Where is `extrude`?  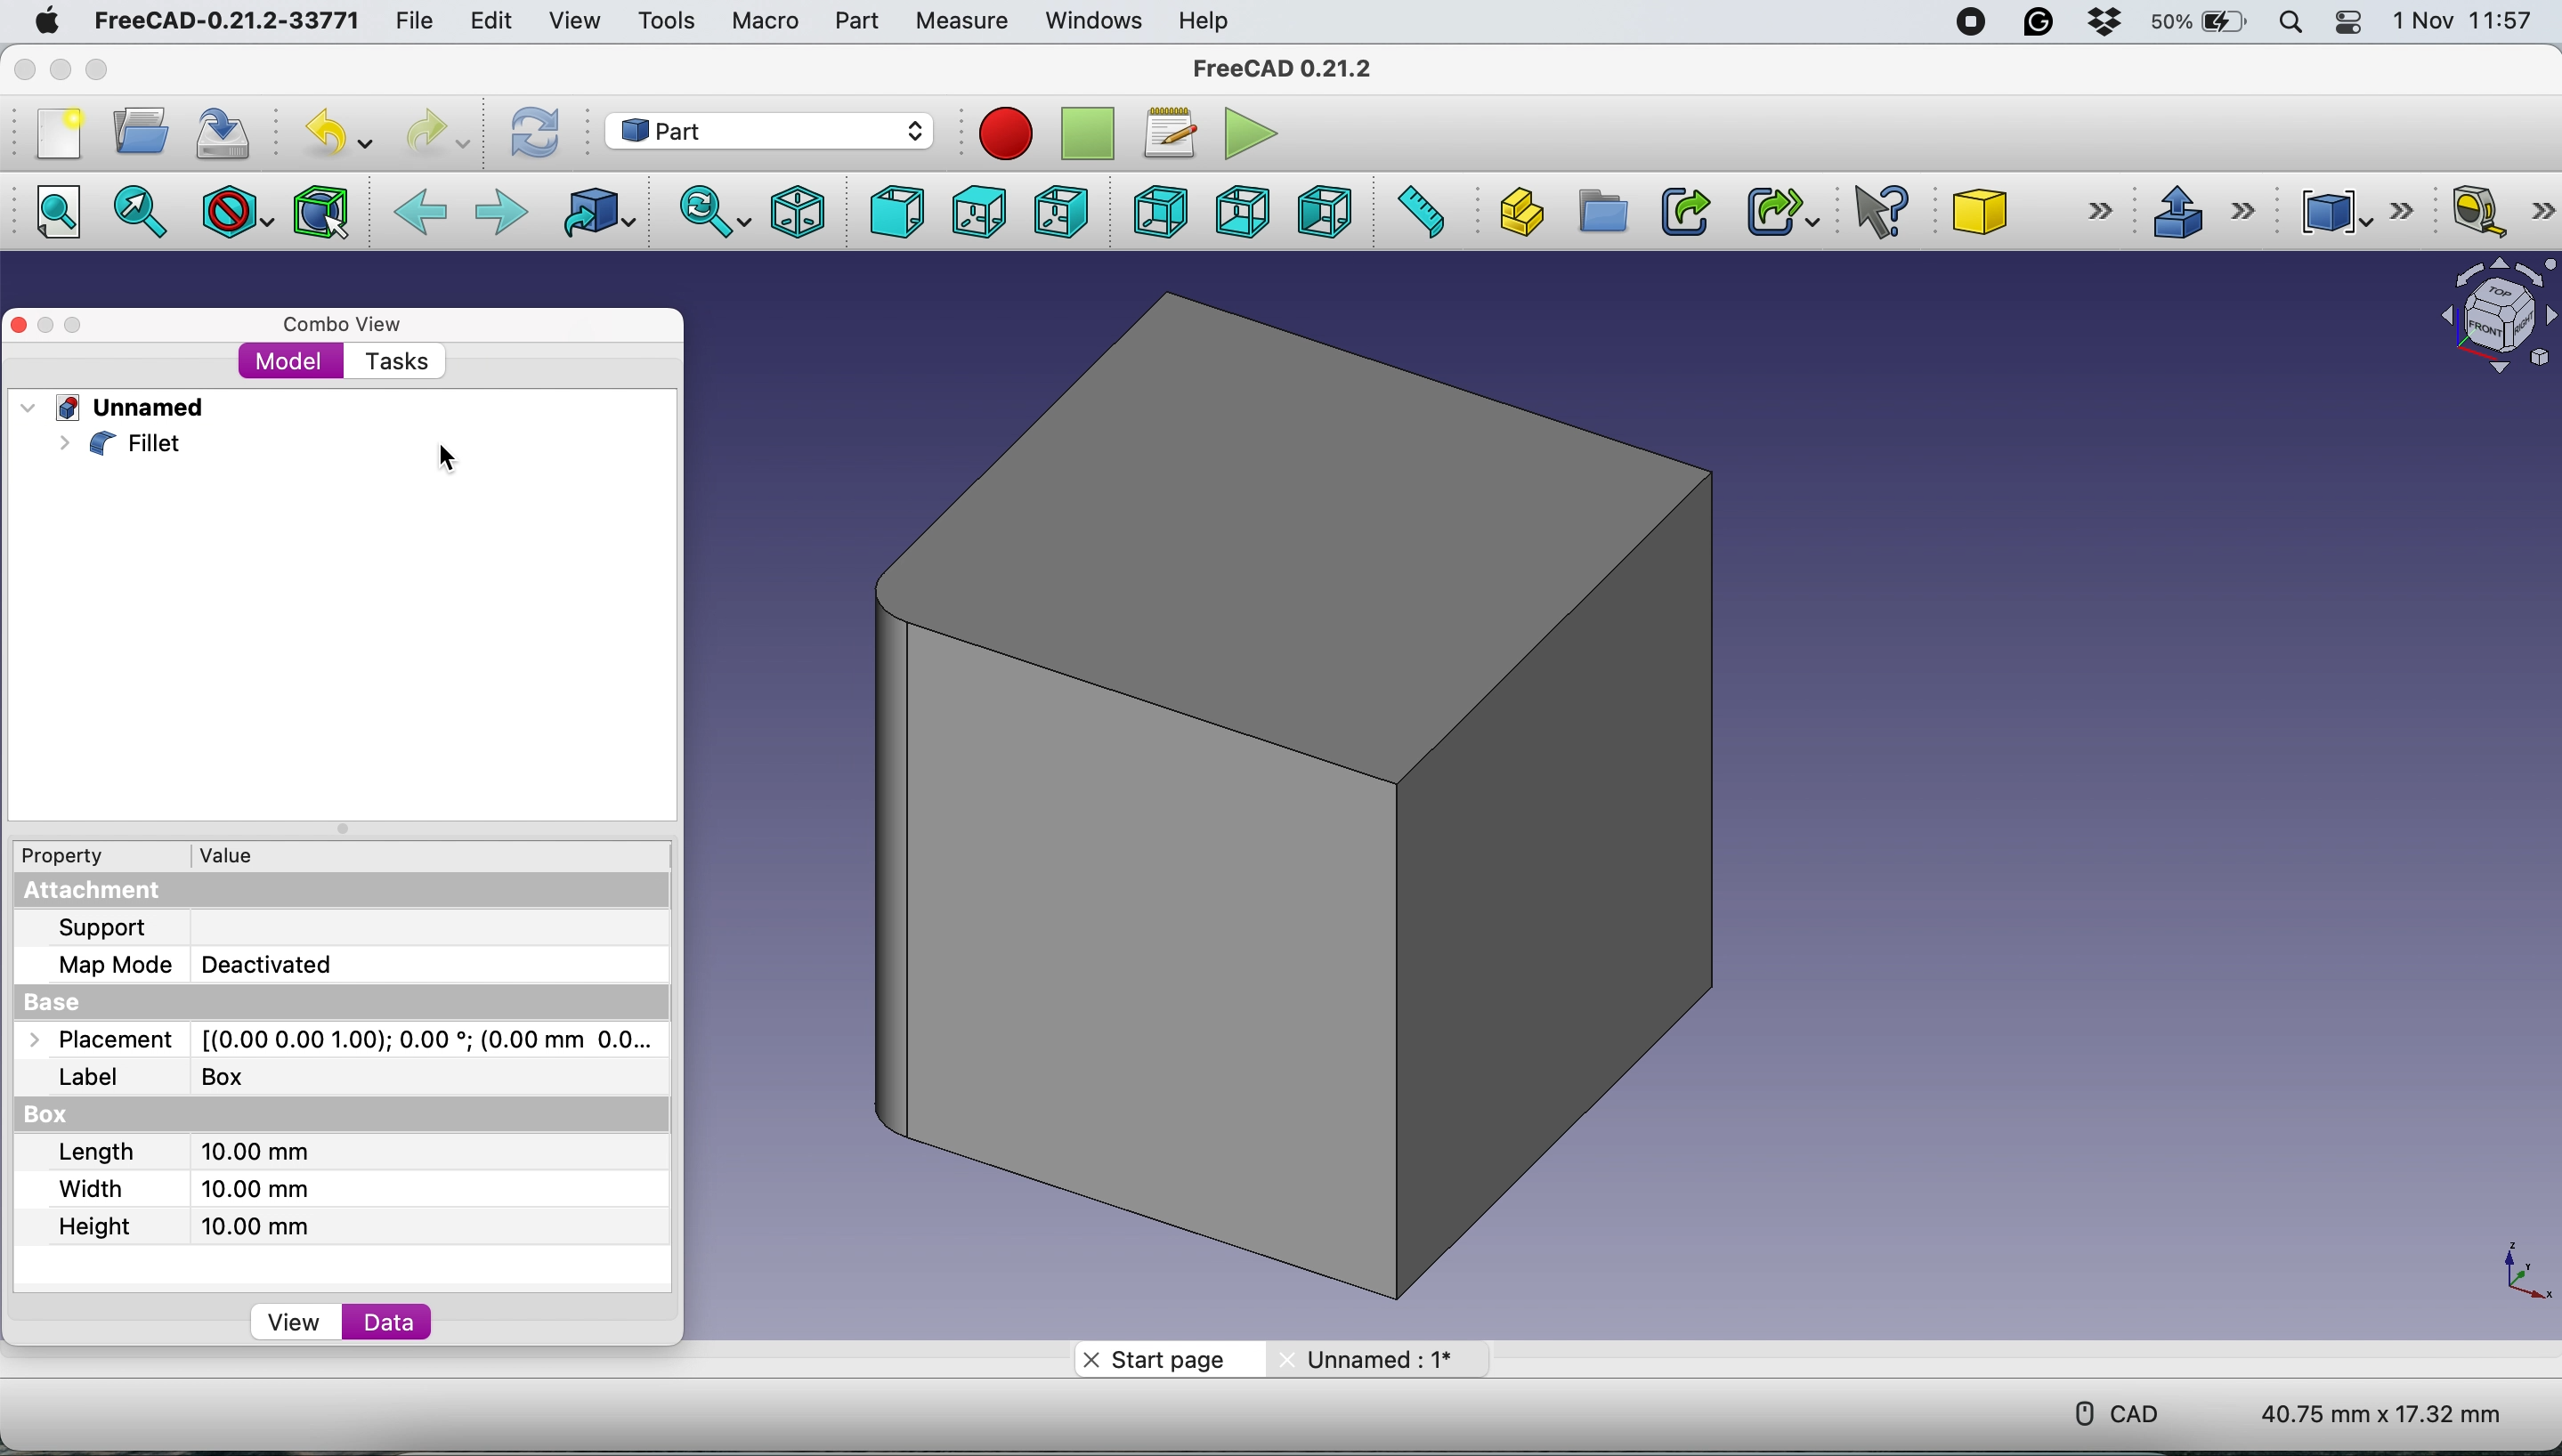 extrude is located at coordinates (2196, 208).